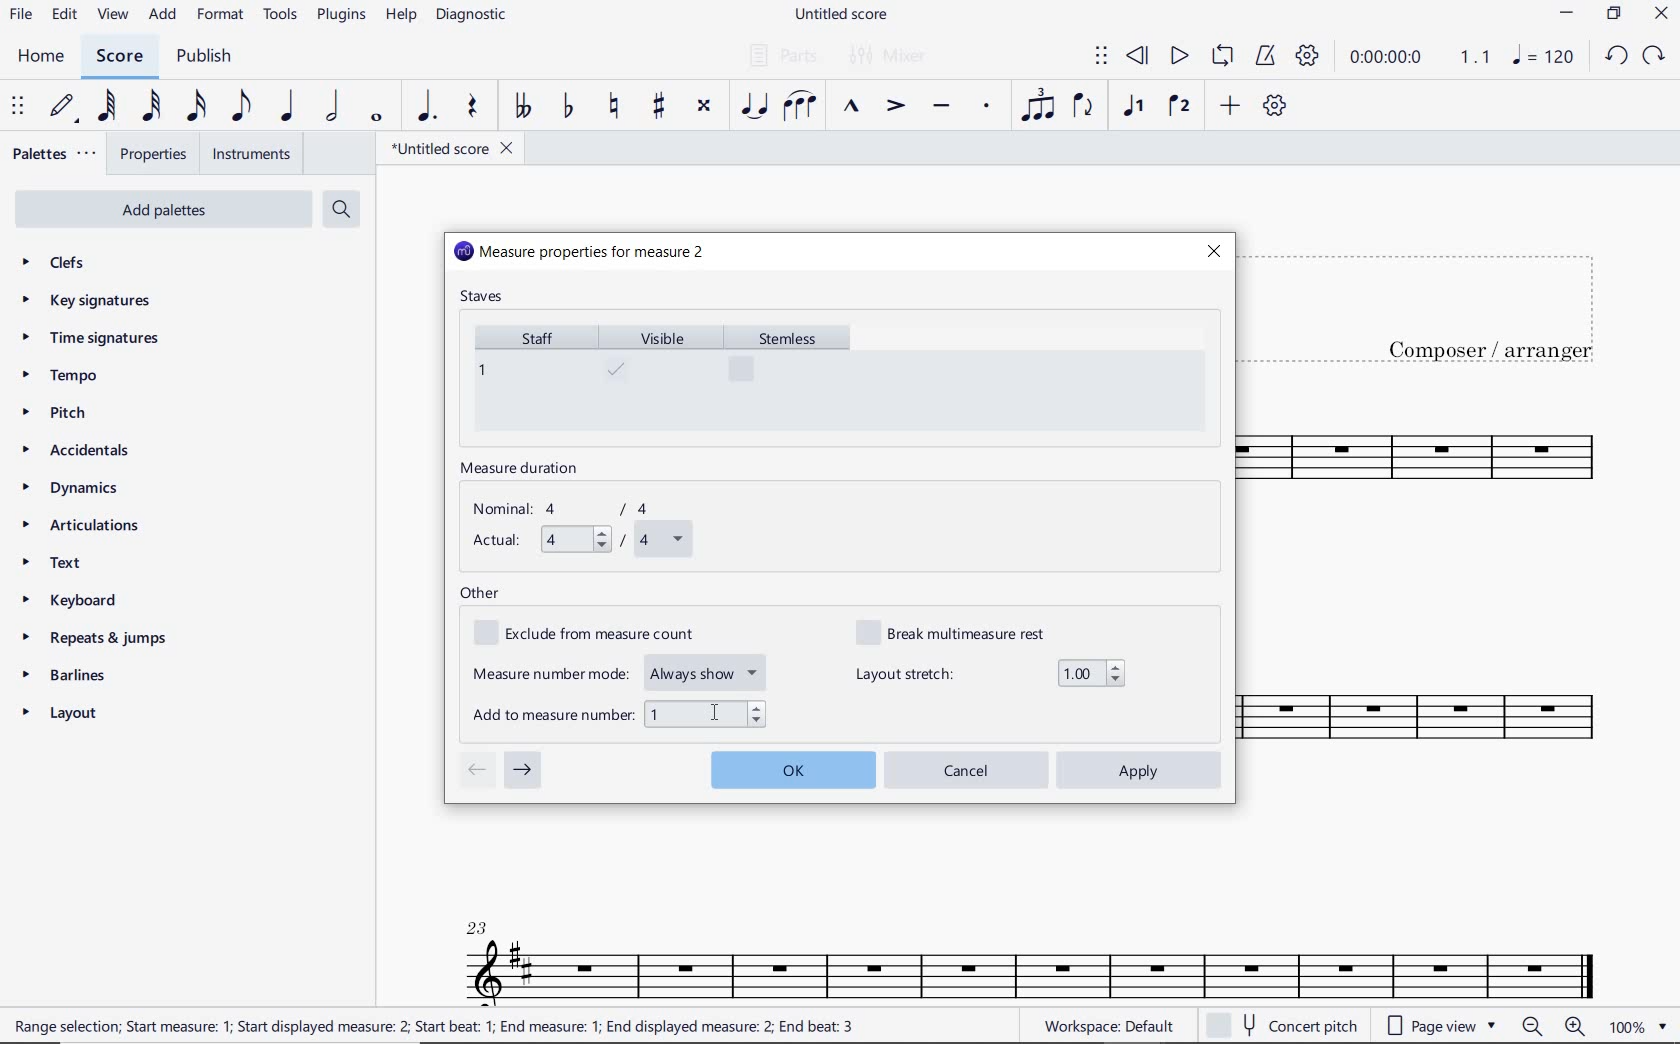  I want to click on PLAY, so click(1177, 57).